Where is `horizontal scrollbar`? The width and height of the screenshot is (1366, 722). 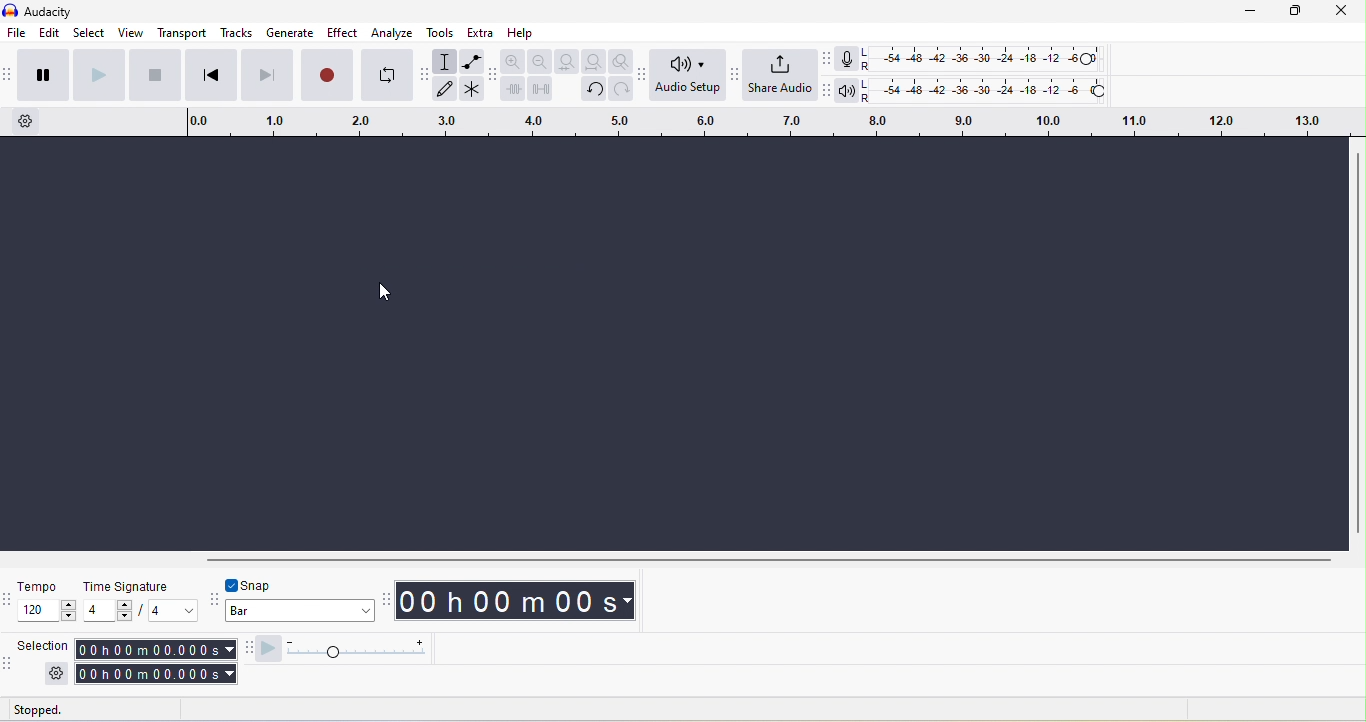
horizontal scrollbar is located at coordinates (769, 561).